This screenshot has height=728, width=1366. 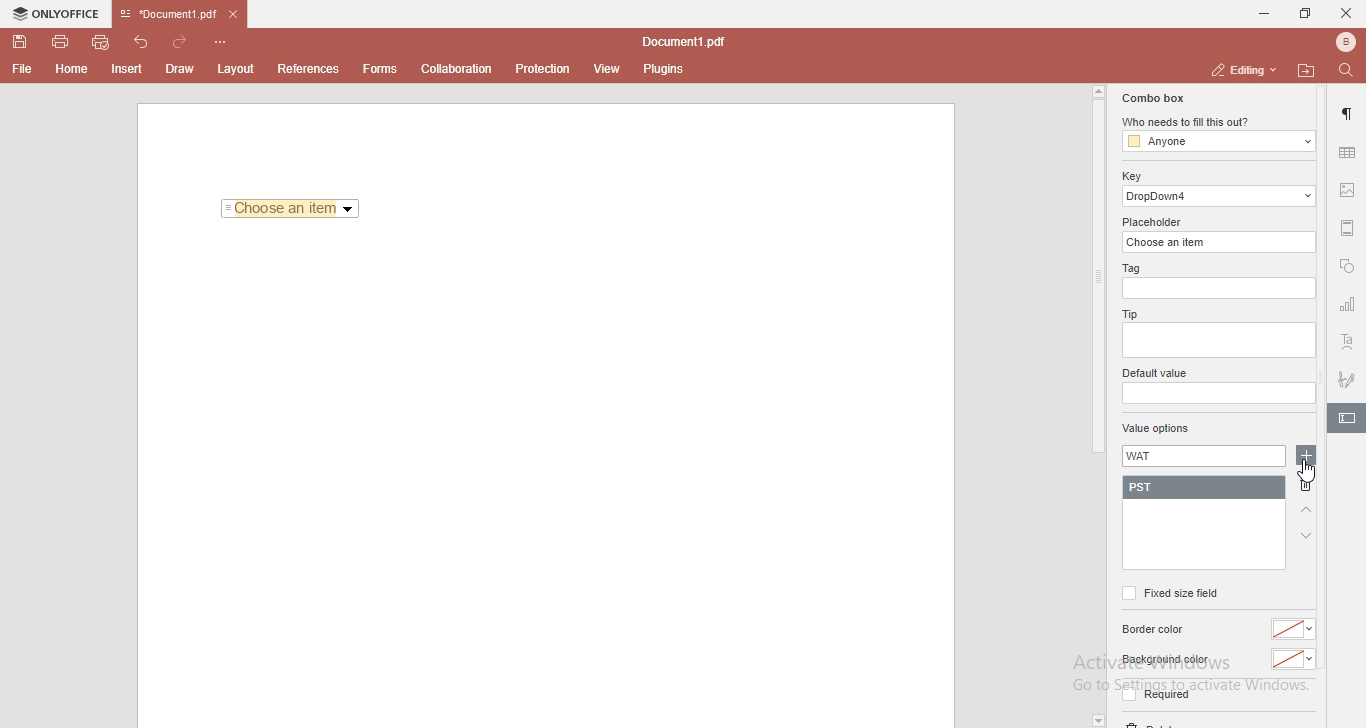 What do you see at coordinates (664, 70) in the screenshot?
I see `plugins` at bounding box center [664, 70].